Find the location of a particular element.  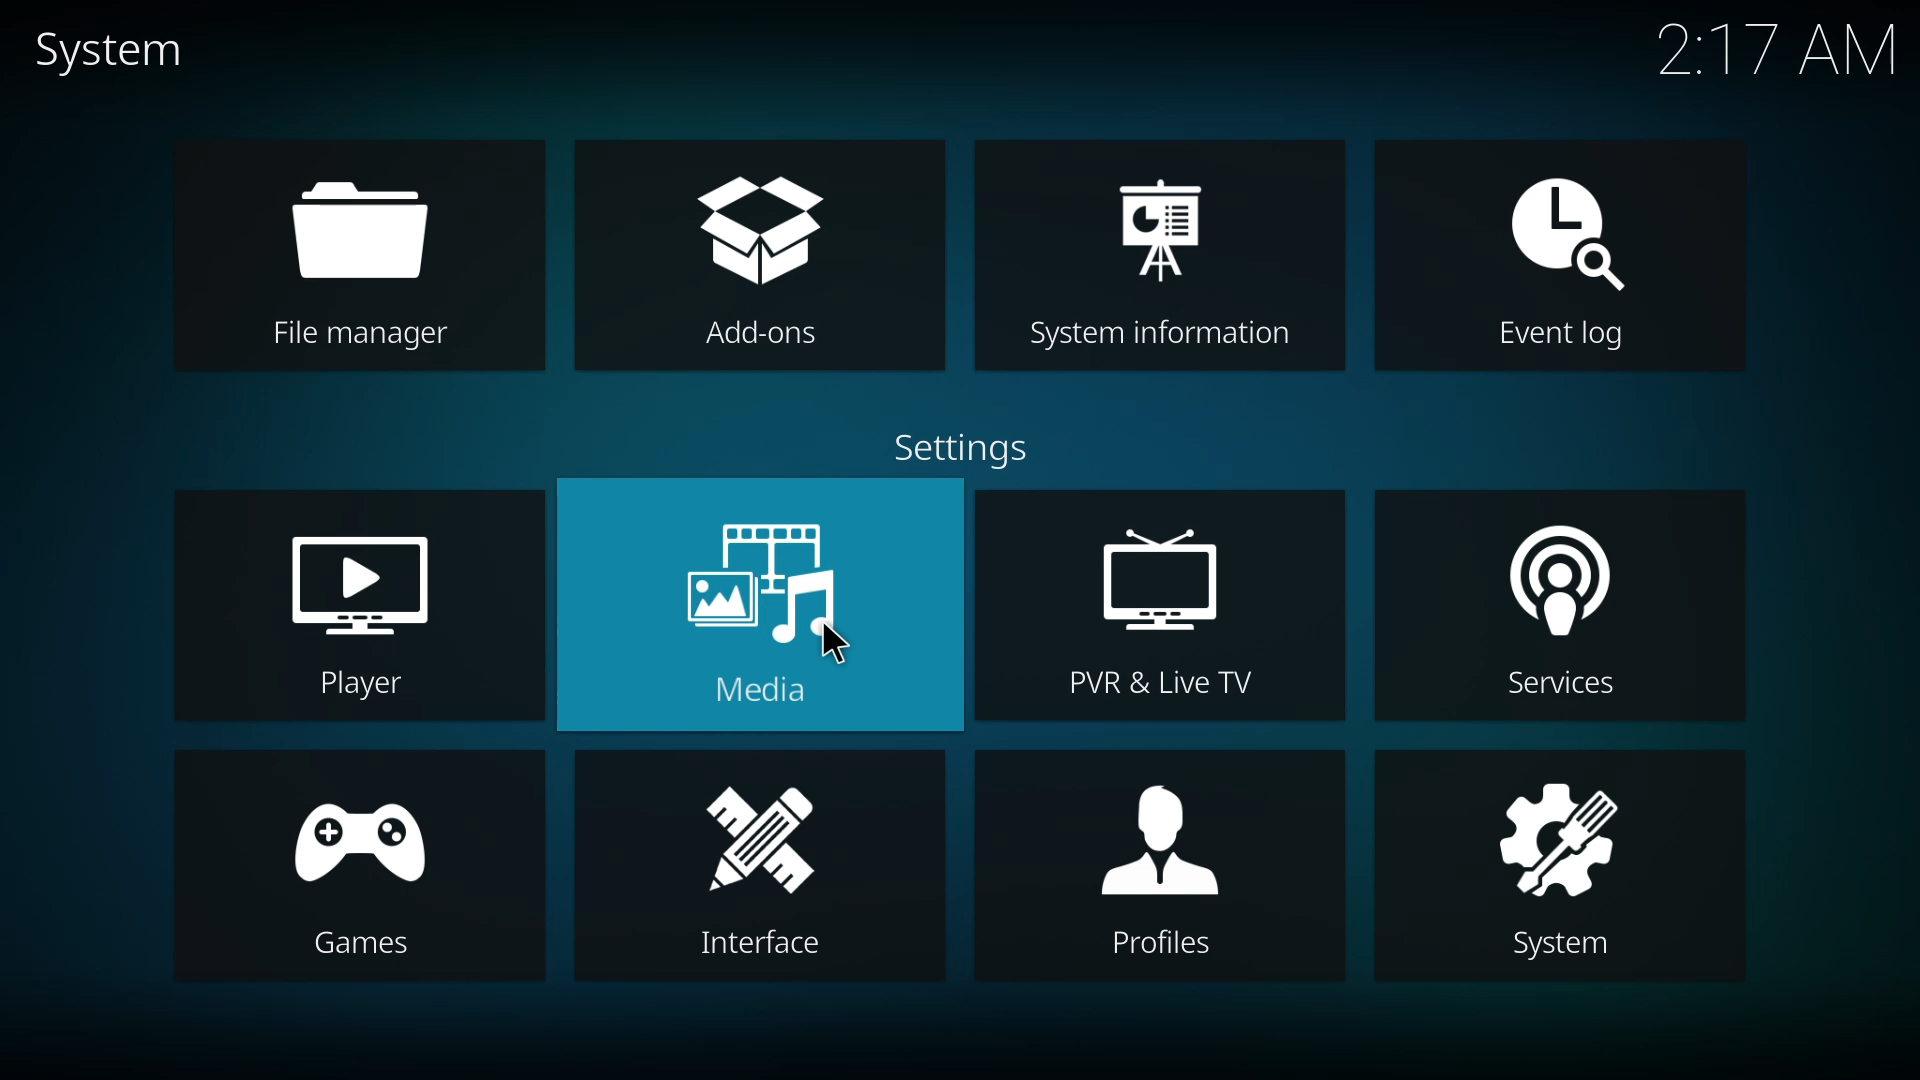

cursor is located at coordinates (836, 647).